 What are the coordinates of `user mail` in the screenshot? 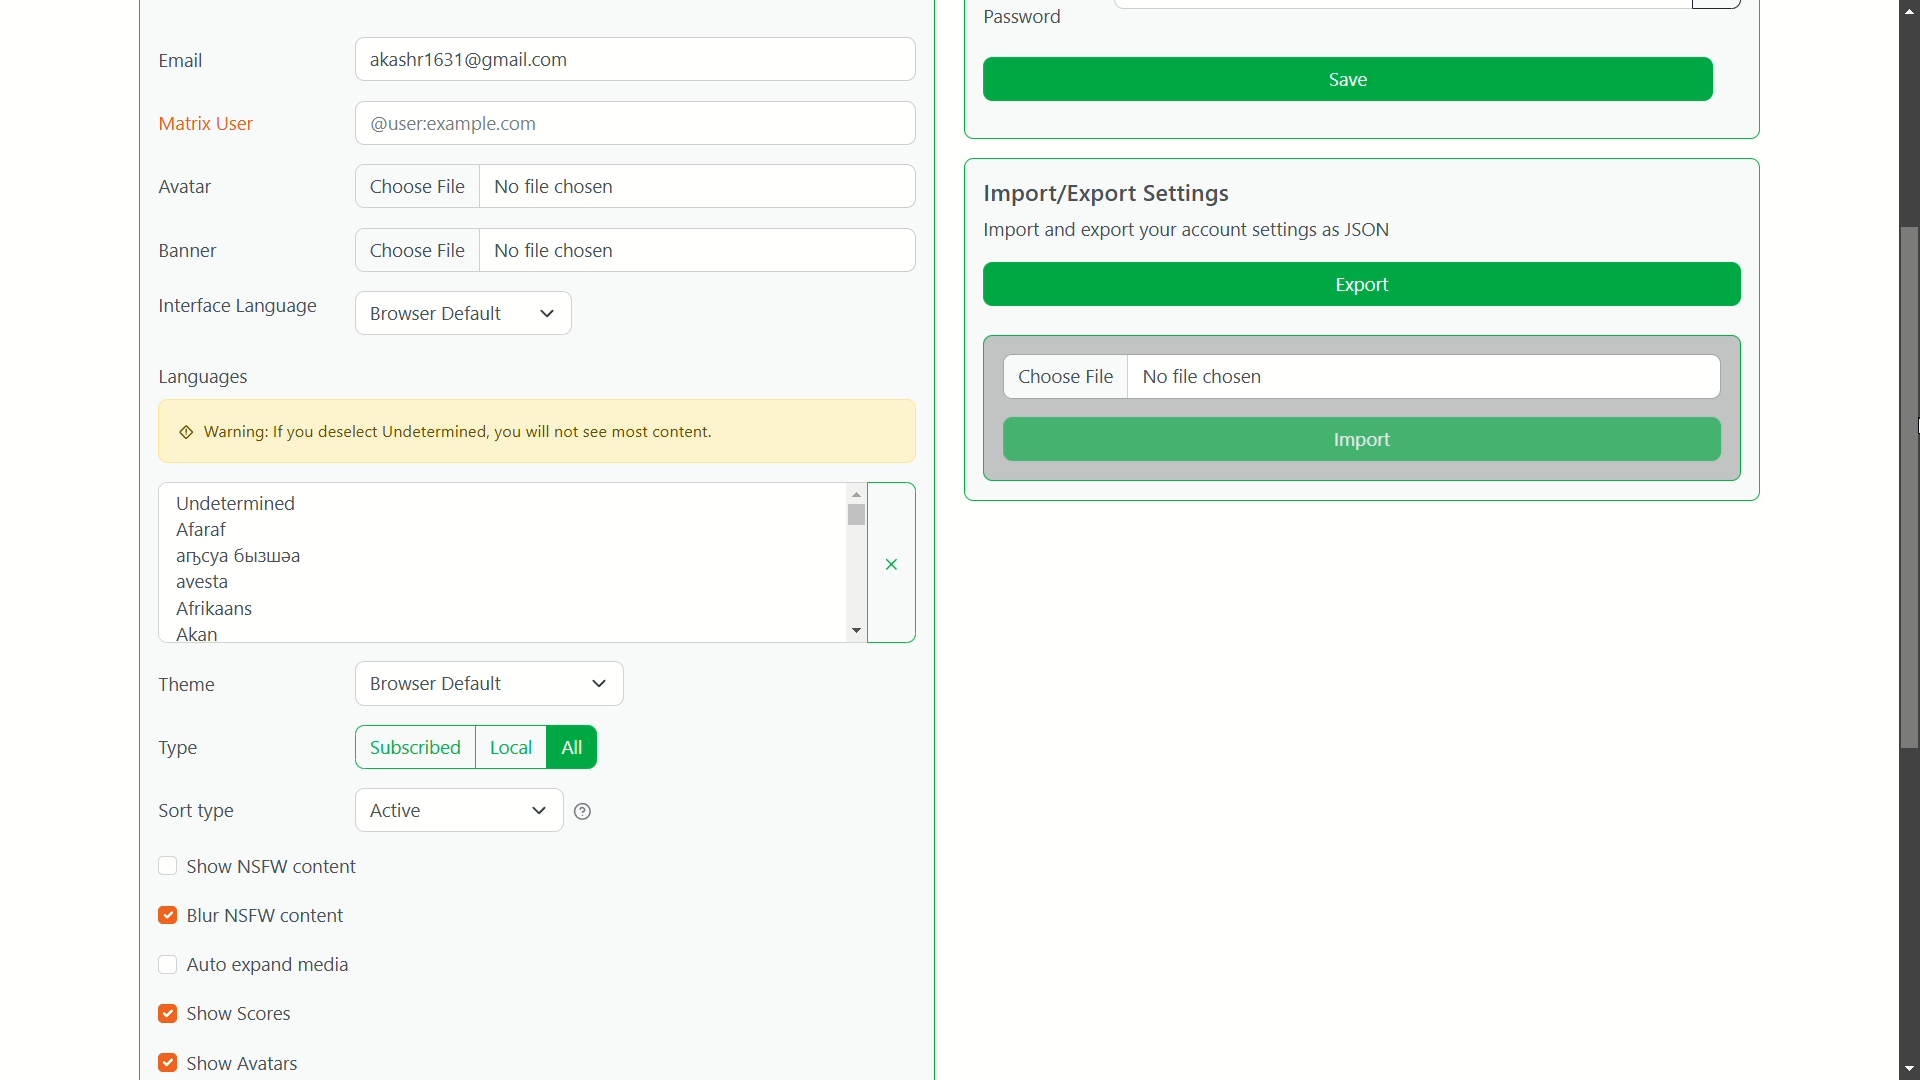 It's located at (473, 60).